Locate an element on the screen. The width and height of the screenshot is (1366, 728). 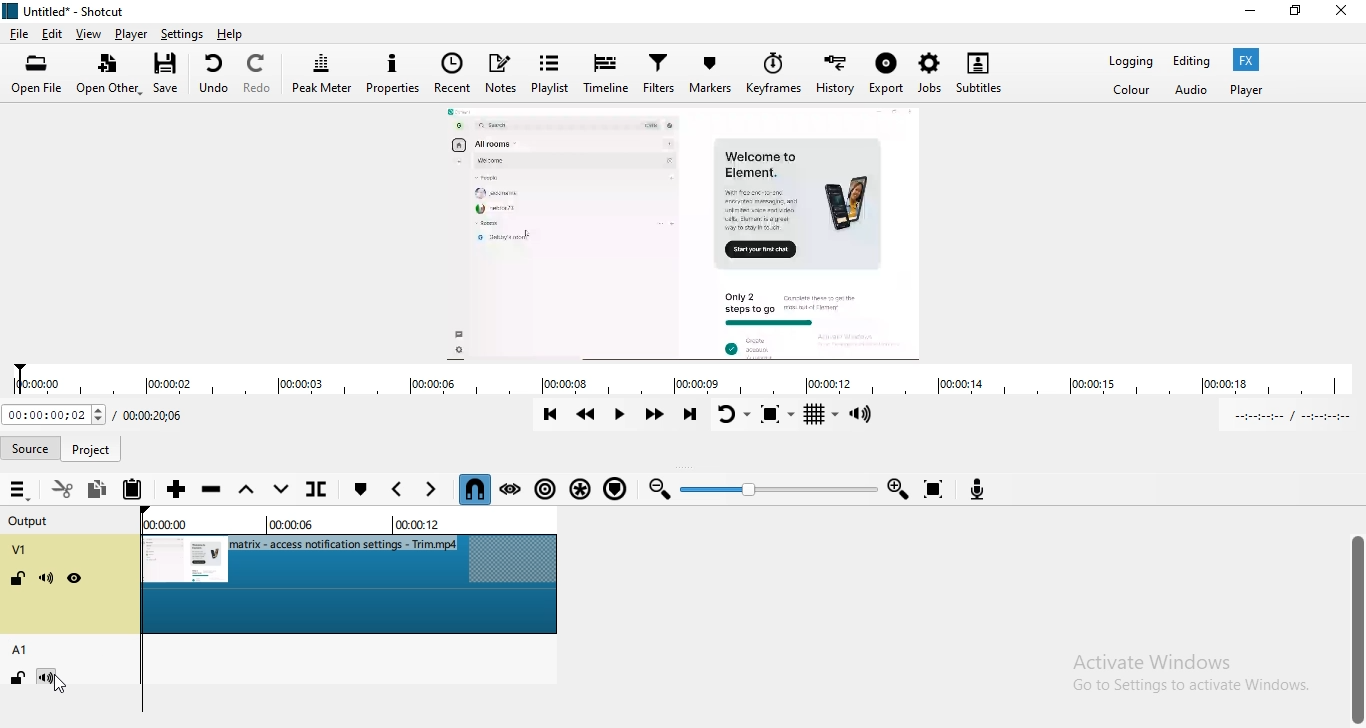
Timeline is located at coordinates (604, 71).